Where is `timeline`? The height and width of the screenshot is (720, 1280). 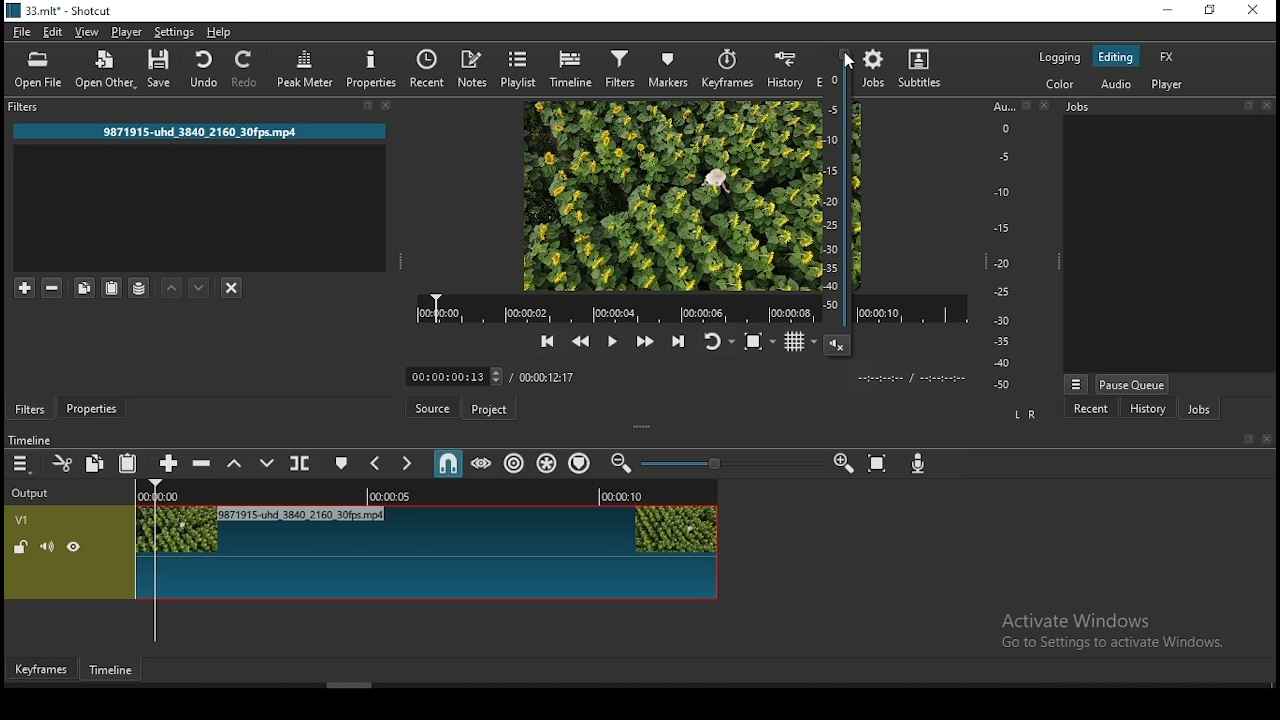
timeline is located at coordinates (570, 71).